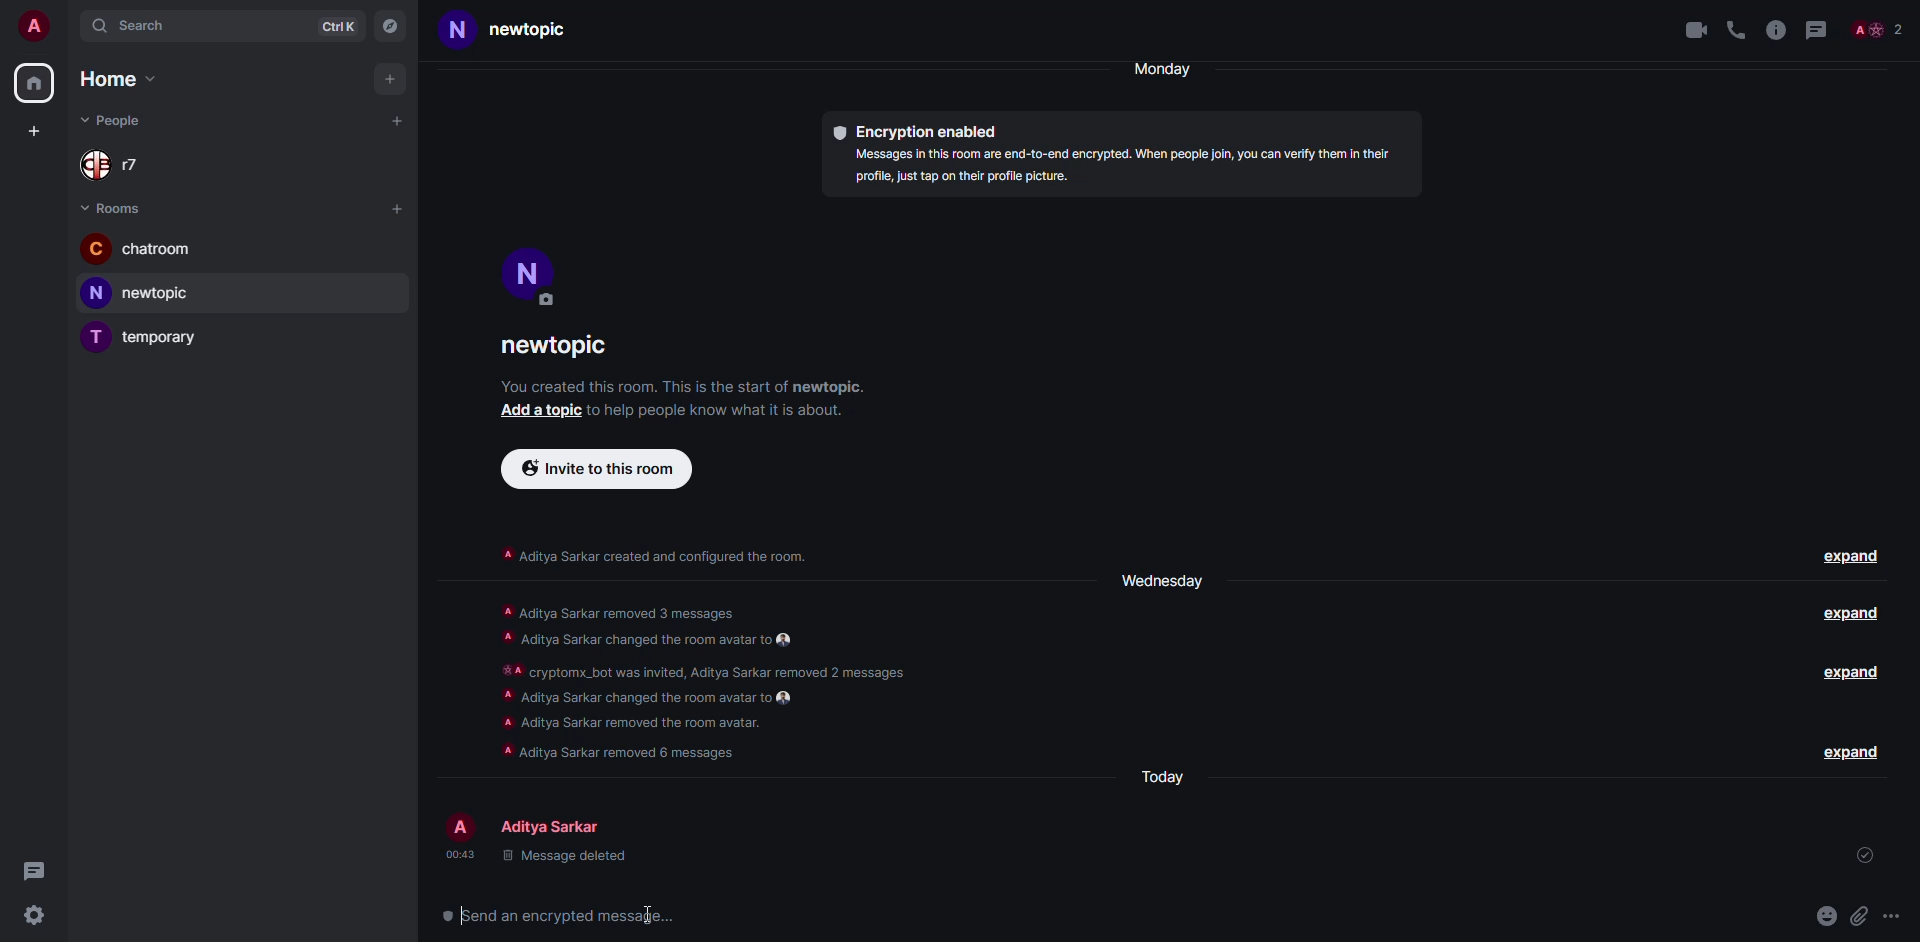 The image size is (1920, 942). I want to click on room, so click(138, 248).